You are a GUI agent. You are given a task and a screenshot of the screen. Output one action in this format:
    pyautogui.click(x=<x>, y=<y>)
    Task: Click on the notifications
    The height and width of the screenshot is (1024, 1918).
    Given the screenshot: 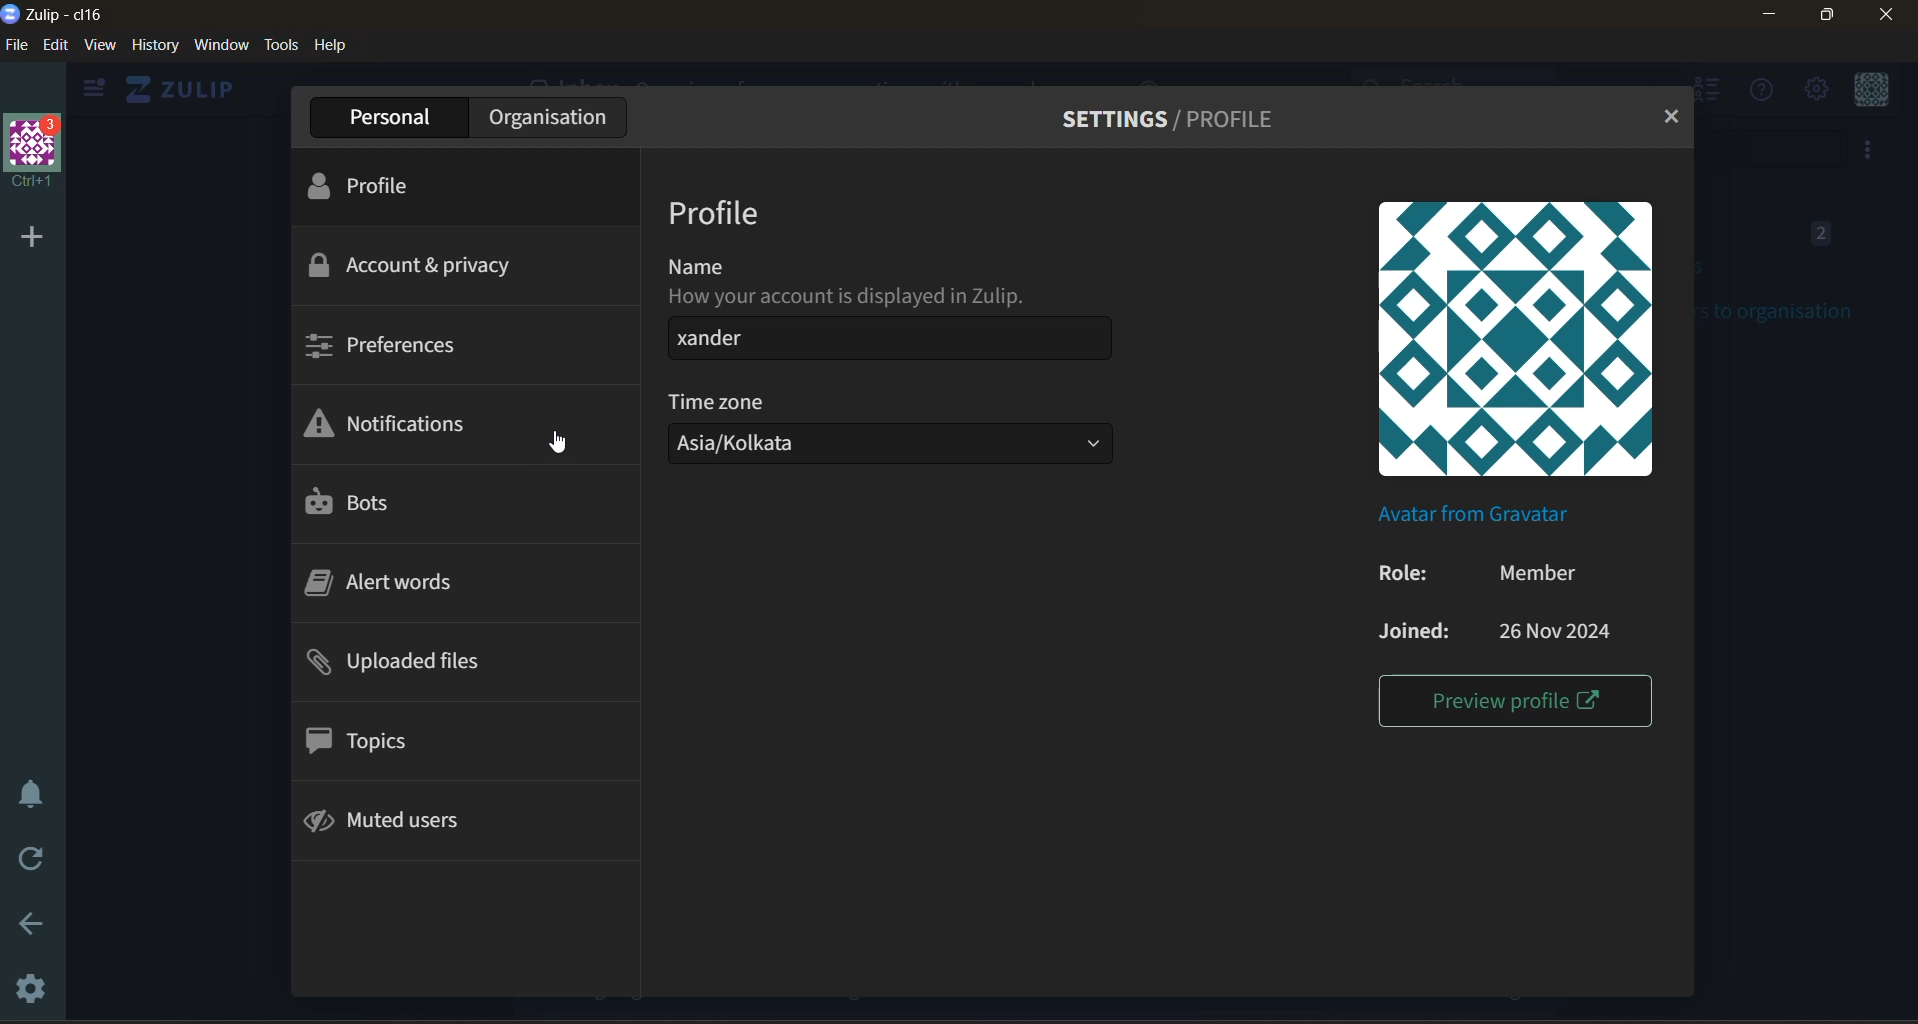 What is the action you would take?
    pyautogui.click(x=403, y=425)
    